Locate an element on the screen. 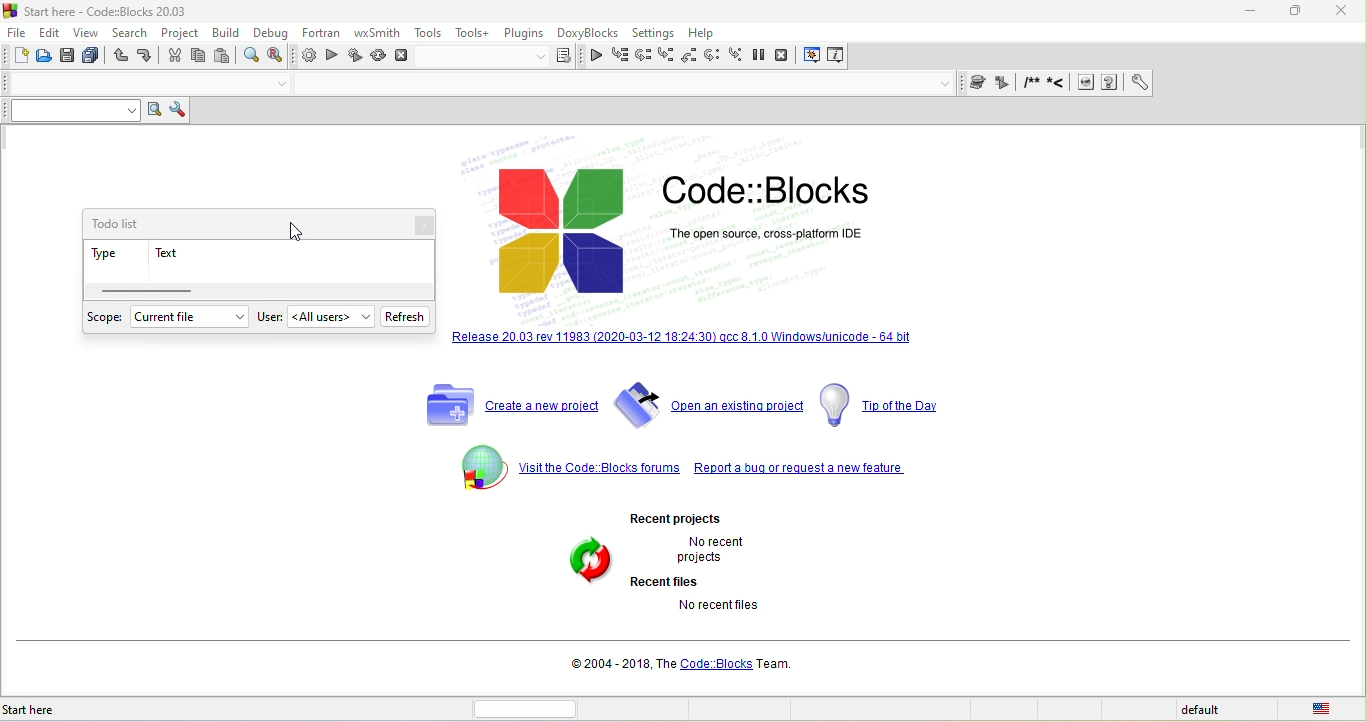  refresh is located at coordinates (409, 316).